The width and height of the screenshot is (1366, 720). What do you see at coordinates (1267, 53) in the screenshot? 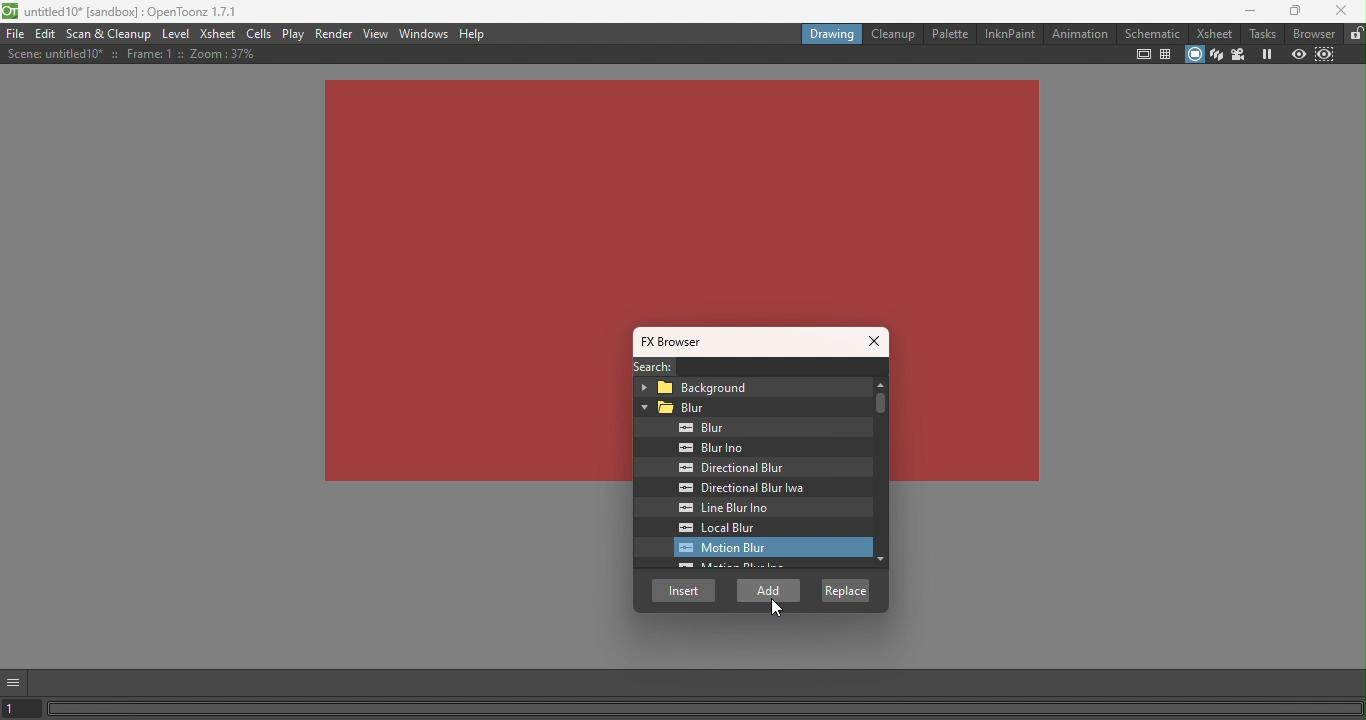
I see `Freeze` at bounding box center [1267, 53].